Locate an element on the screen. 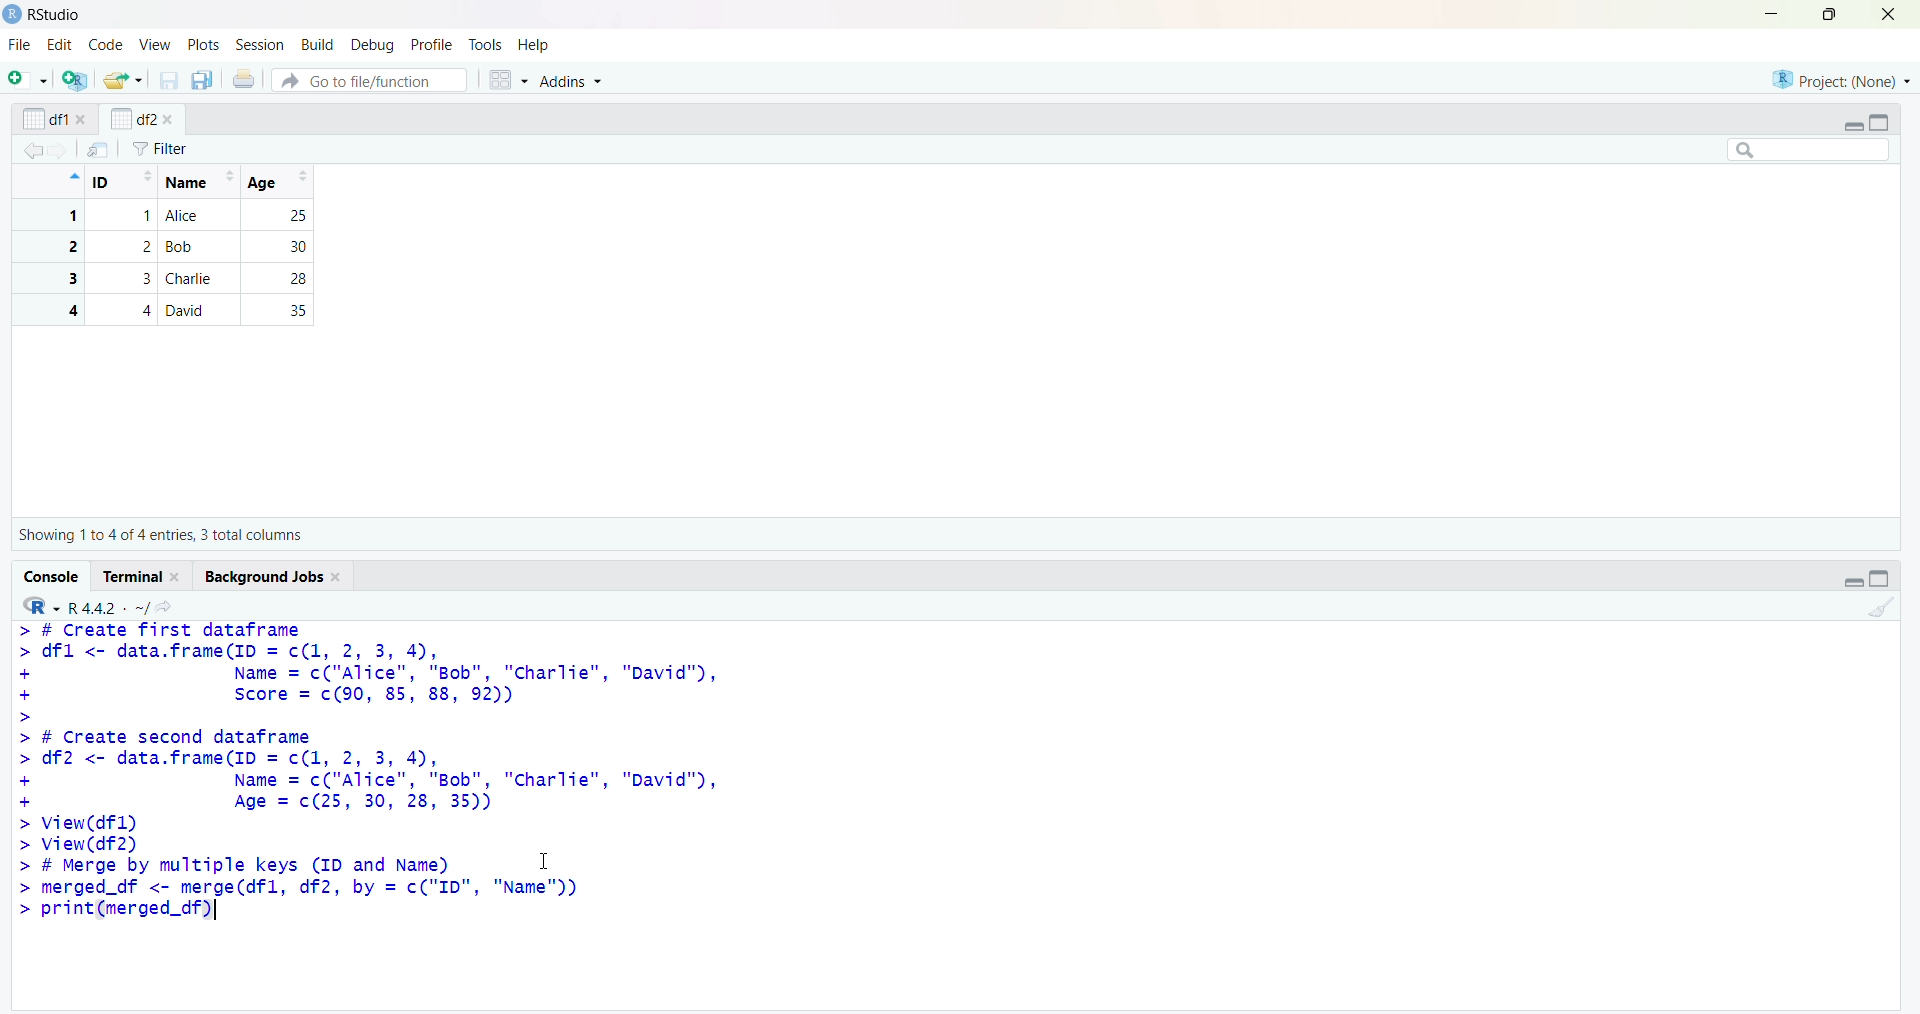 This screenshot has height=1014, width=1920. R 4.4.2  ~/ is located at coordinates (108, 608).